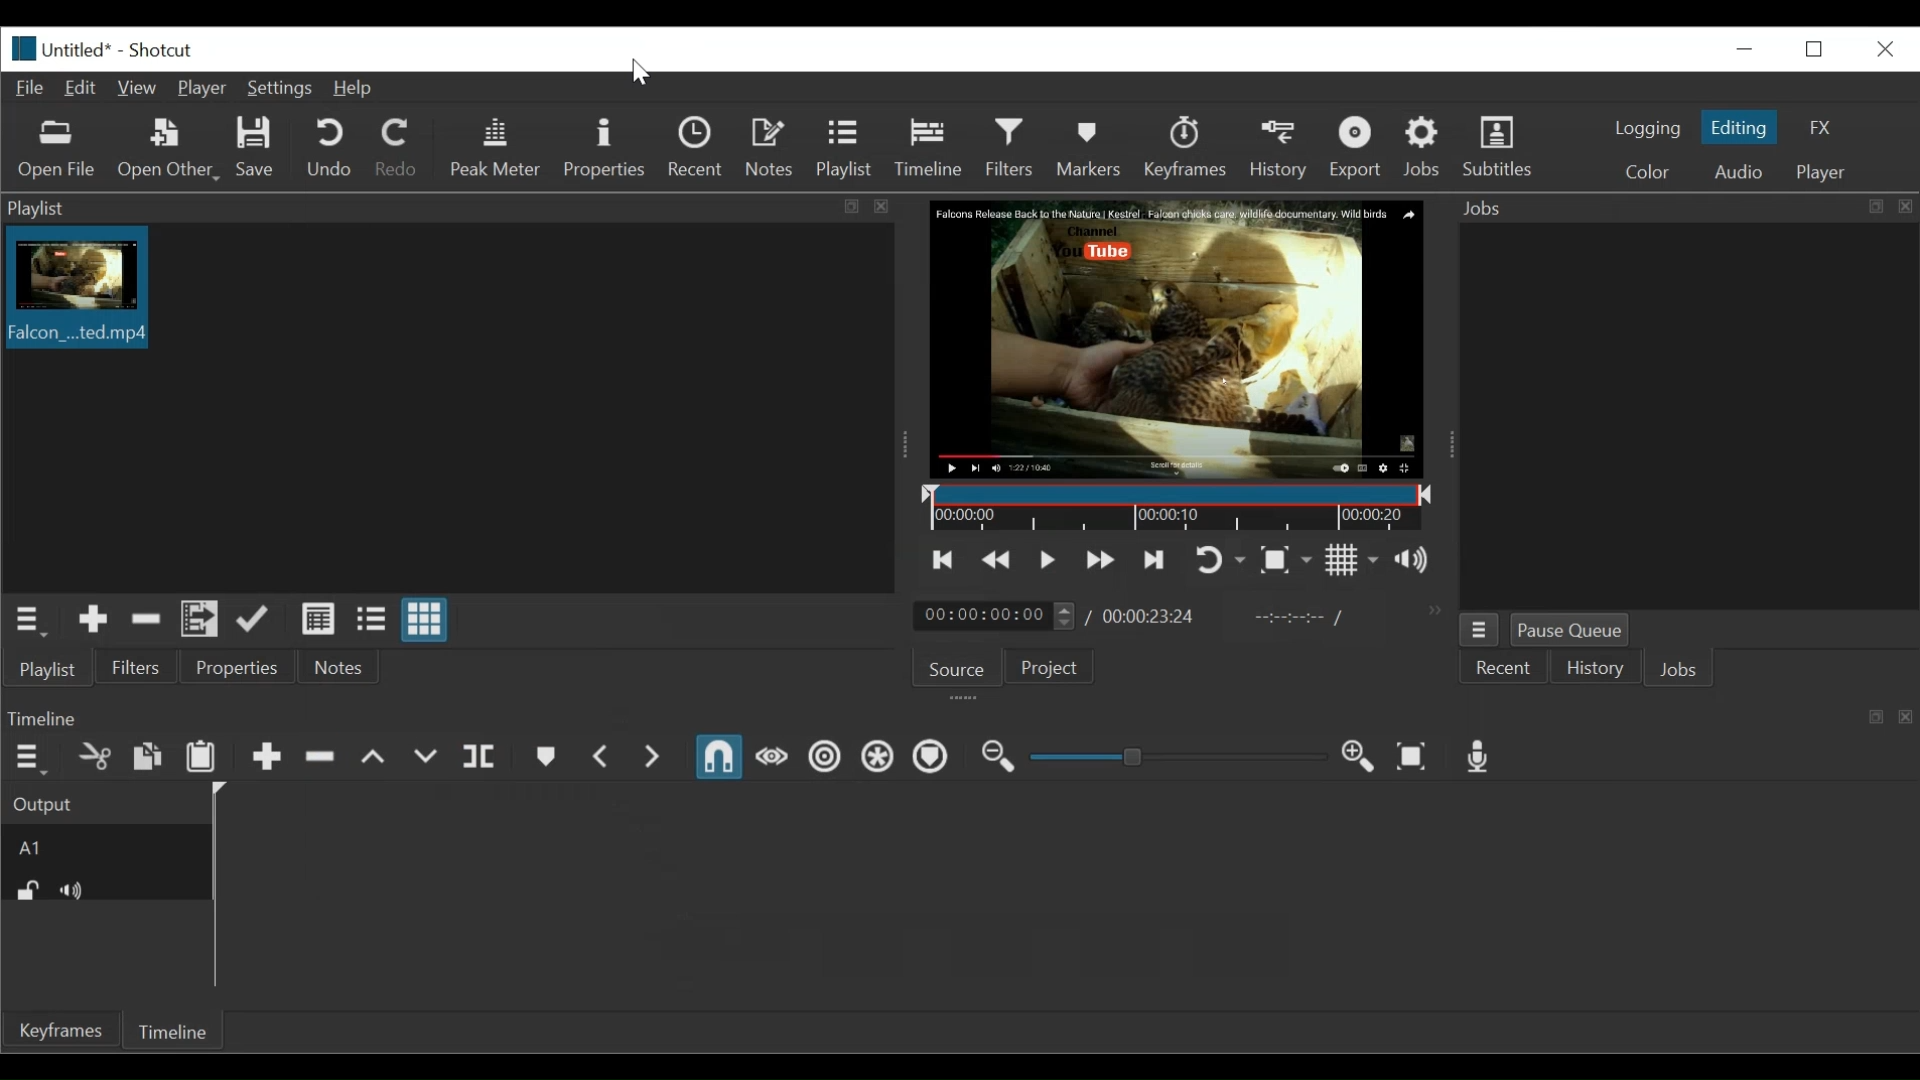 This screenshot has height=1080, width=1920. What do you see at coordinates (998, 560) in the screenshot?
I see `Play quickly backward` at bounding box center [998, 560].